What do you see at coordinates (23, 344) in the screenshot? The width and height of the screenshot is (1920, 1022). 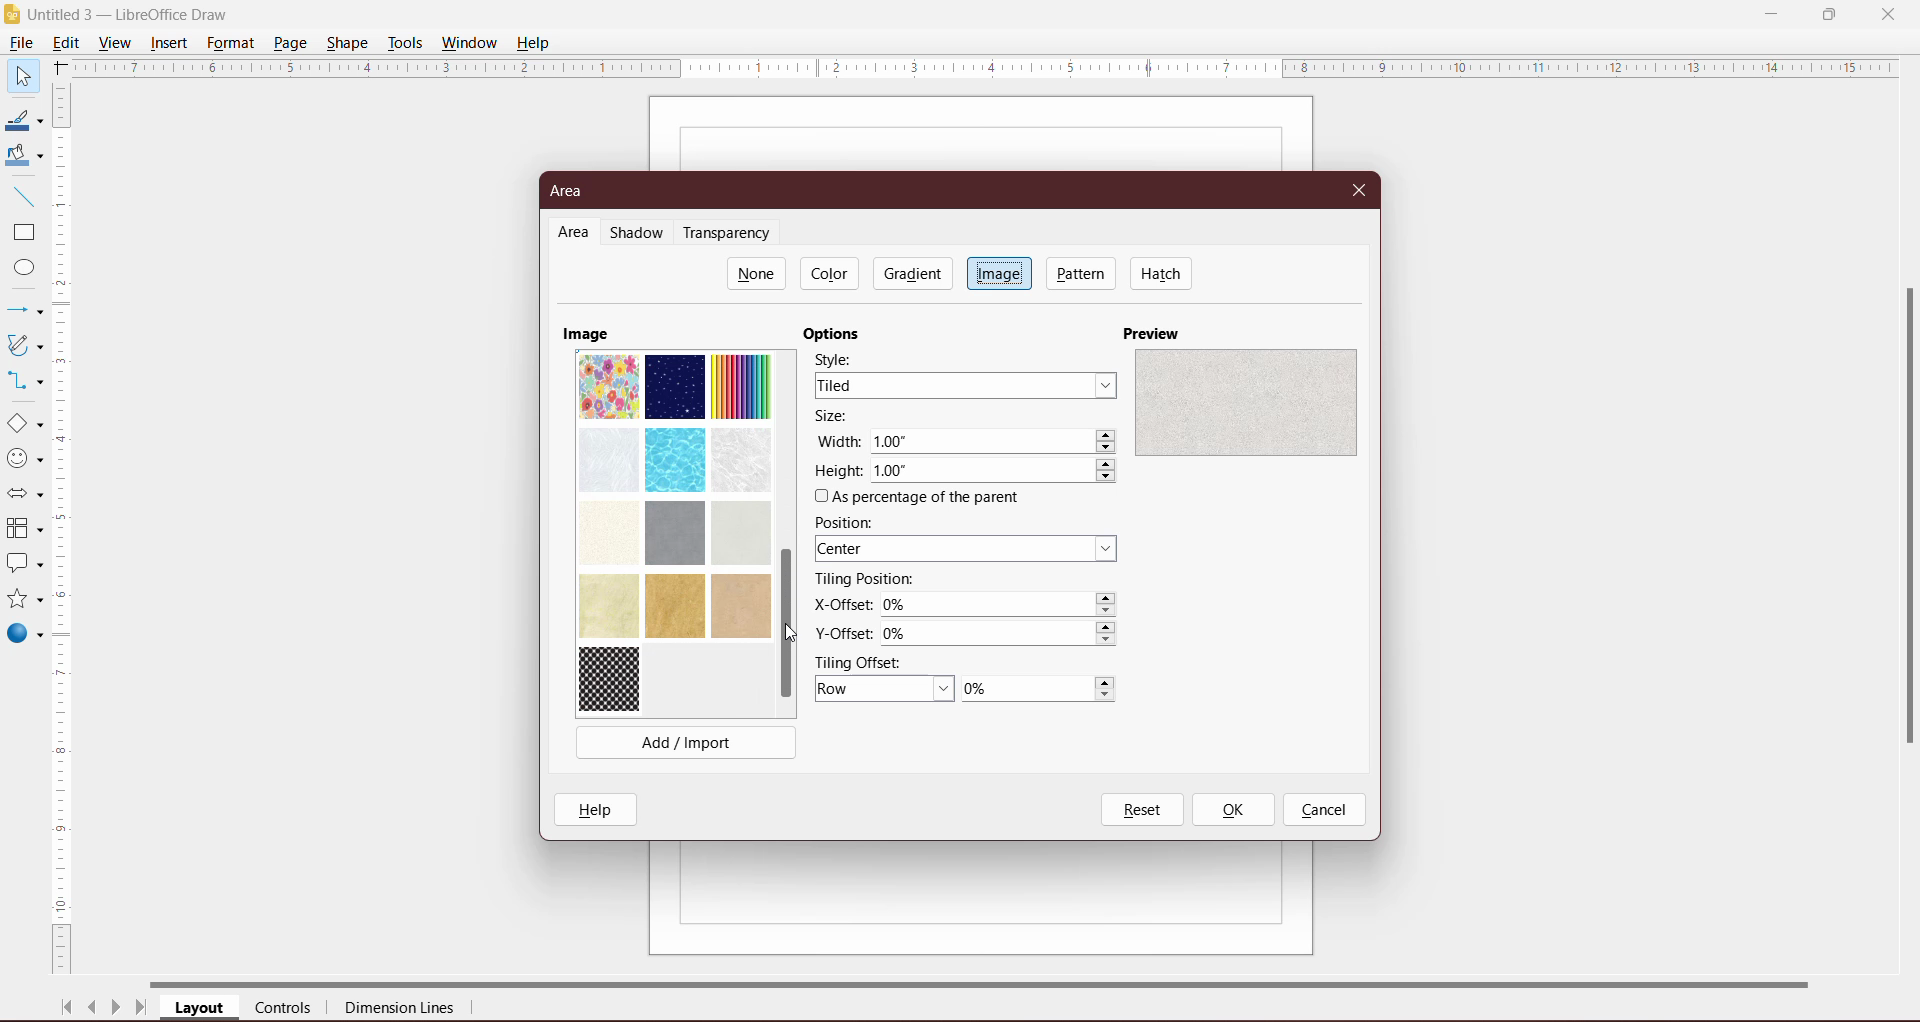 I see `Curves and Polygons` at bounding box center [23, 344].